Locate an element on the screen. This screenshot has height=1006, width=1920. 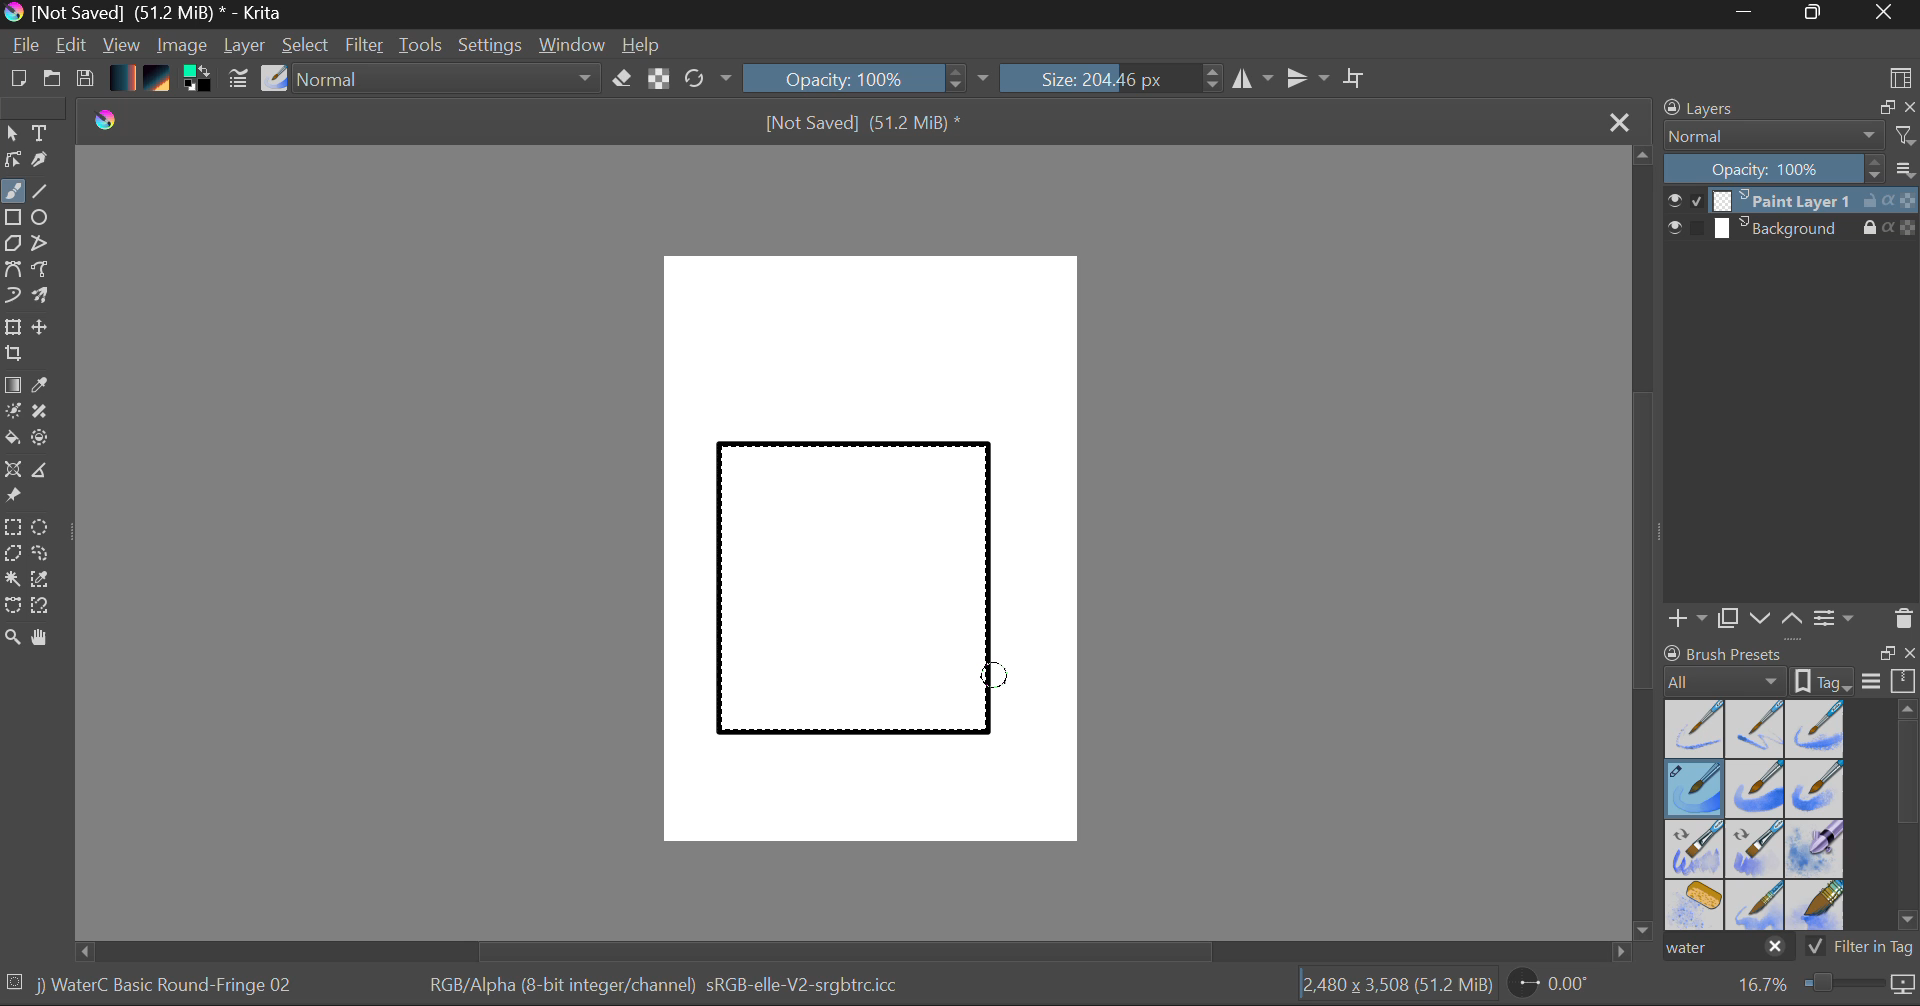
Freehand Path Tool is located at coordinates (39, 271).